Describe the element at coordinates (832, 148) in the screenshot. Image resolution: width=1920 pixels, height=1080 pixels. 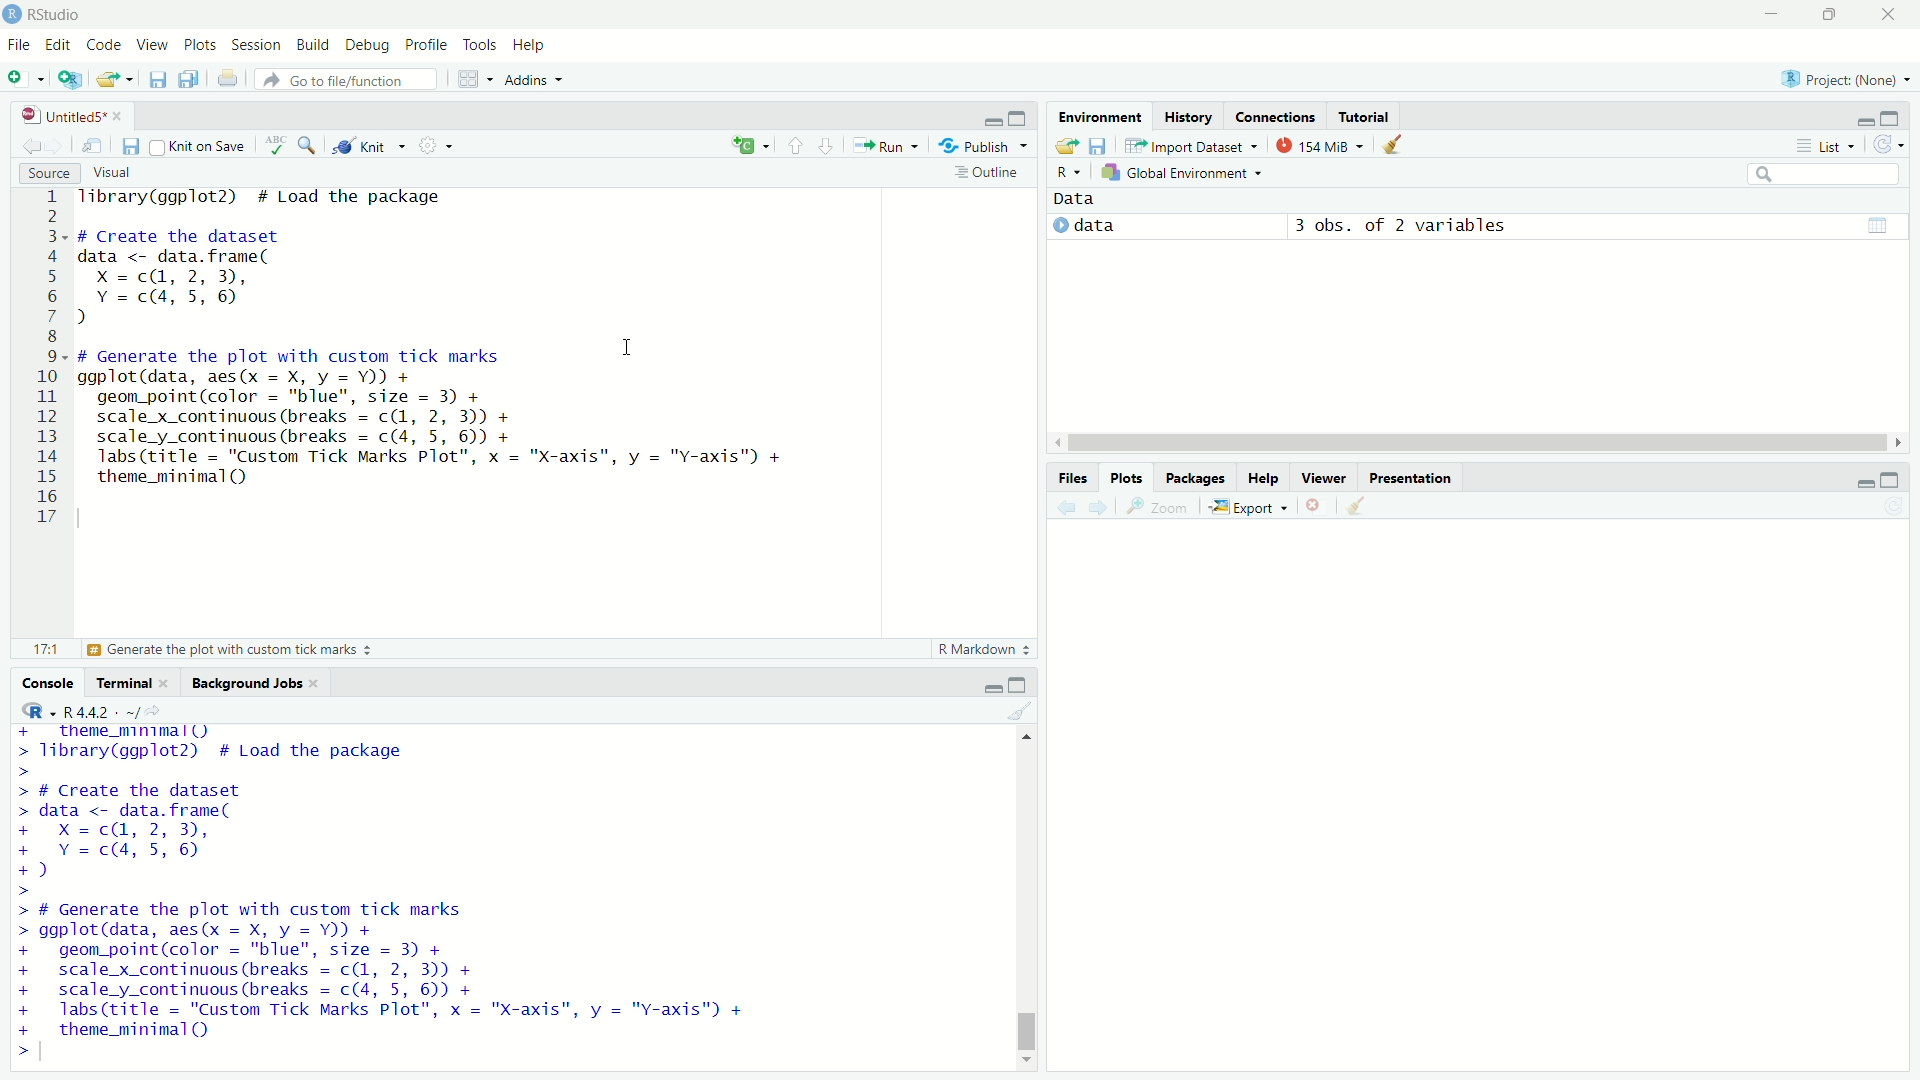
I see `go to next section/chunk` at that location.